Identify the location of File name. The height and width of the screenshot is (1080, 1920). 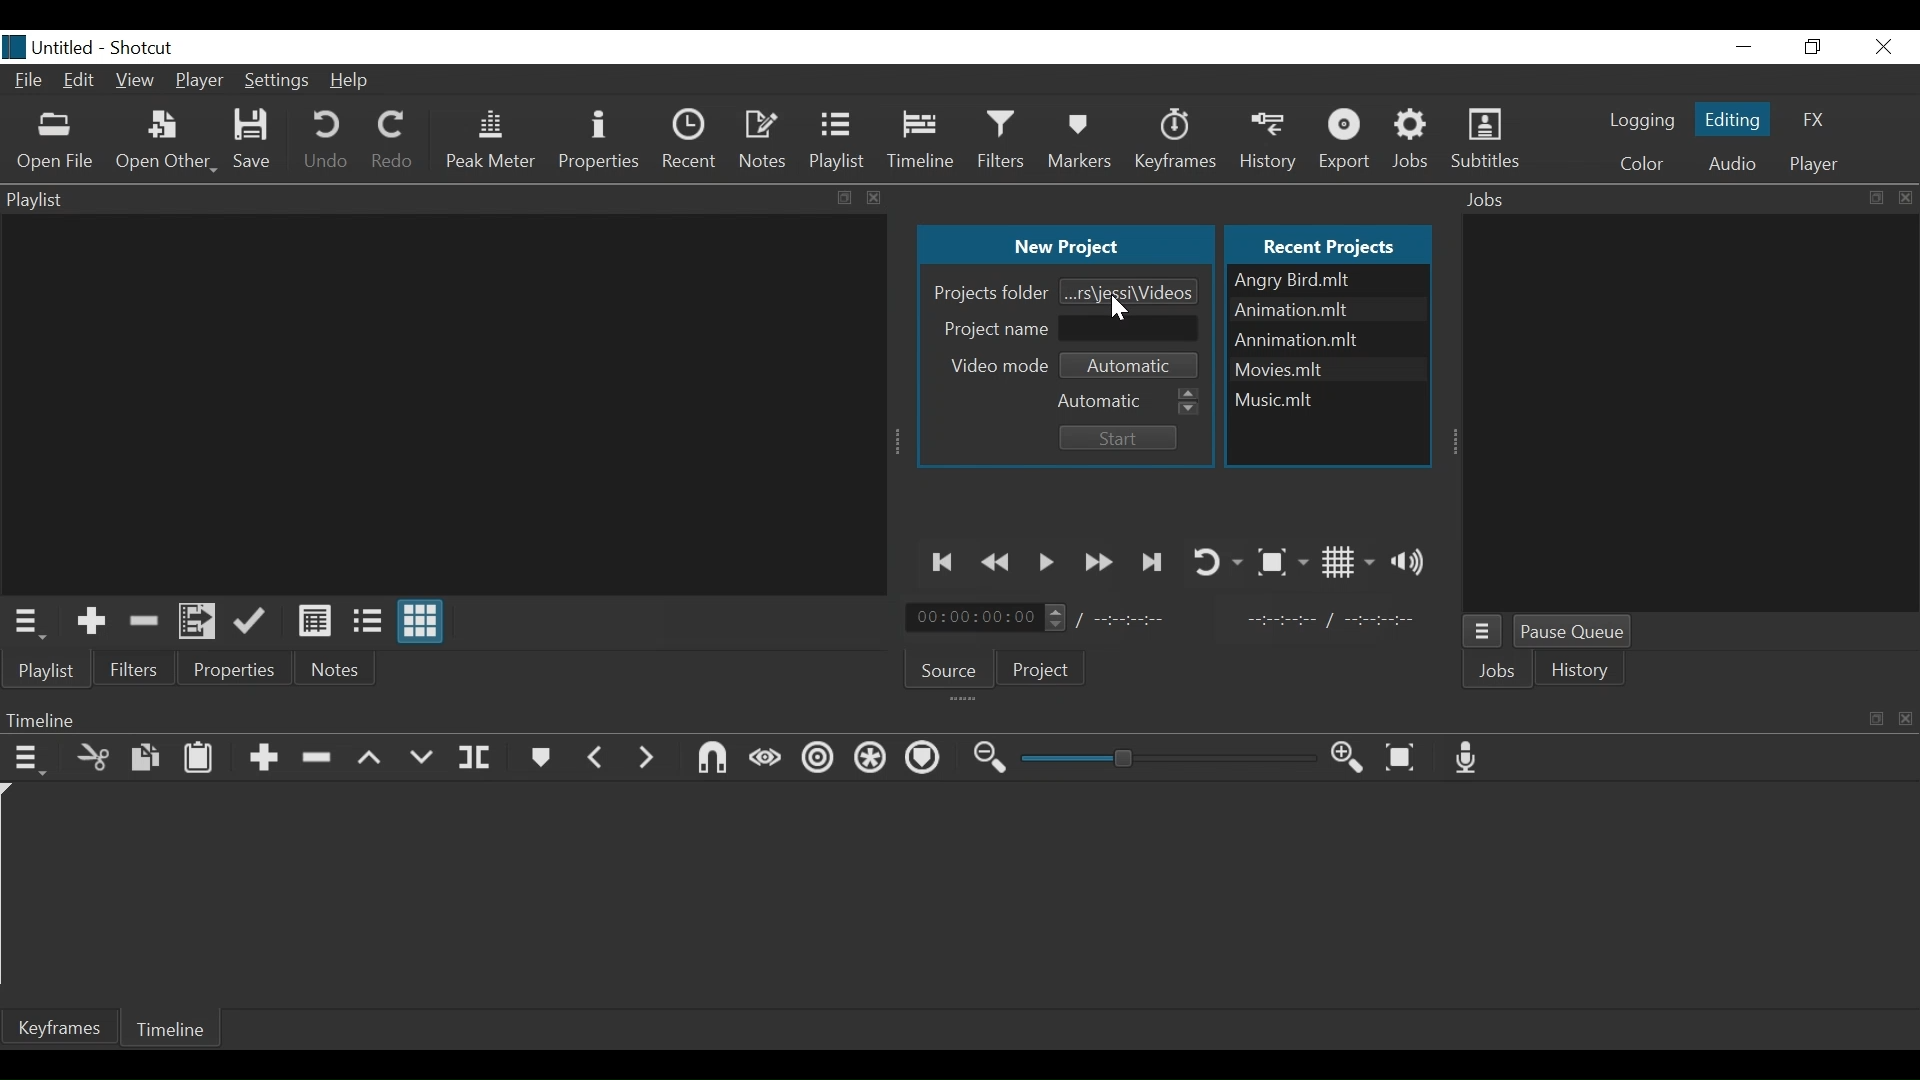
(1329, 280).